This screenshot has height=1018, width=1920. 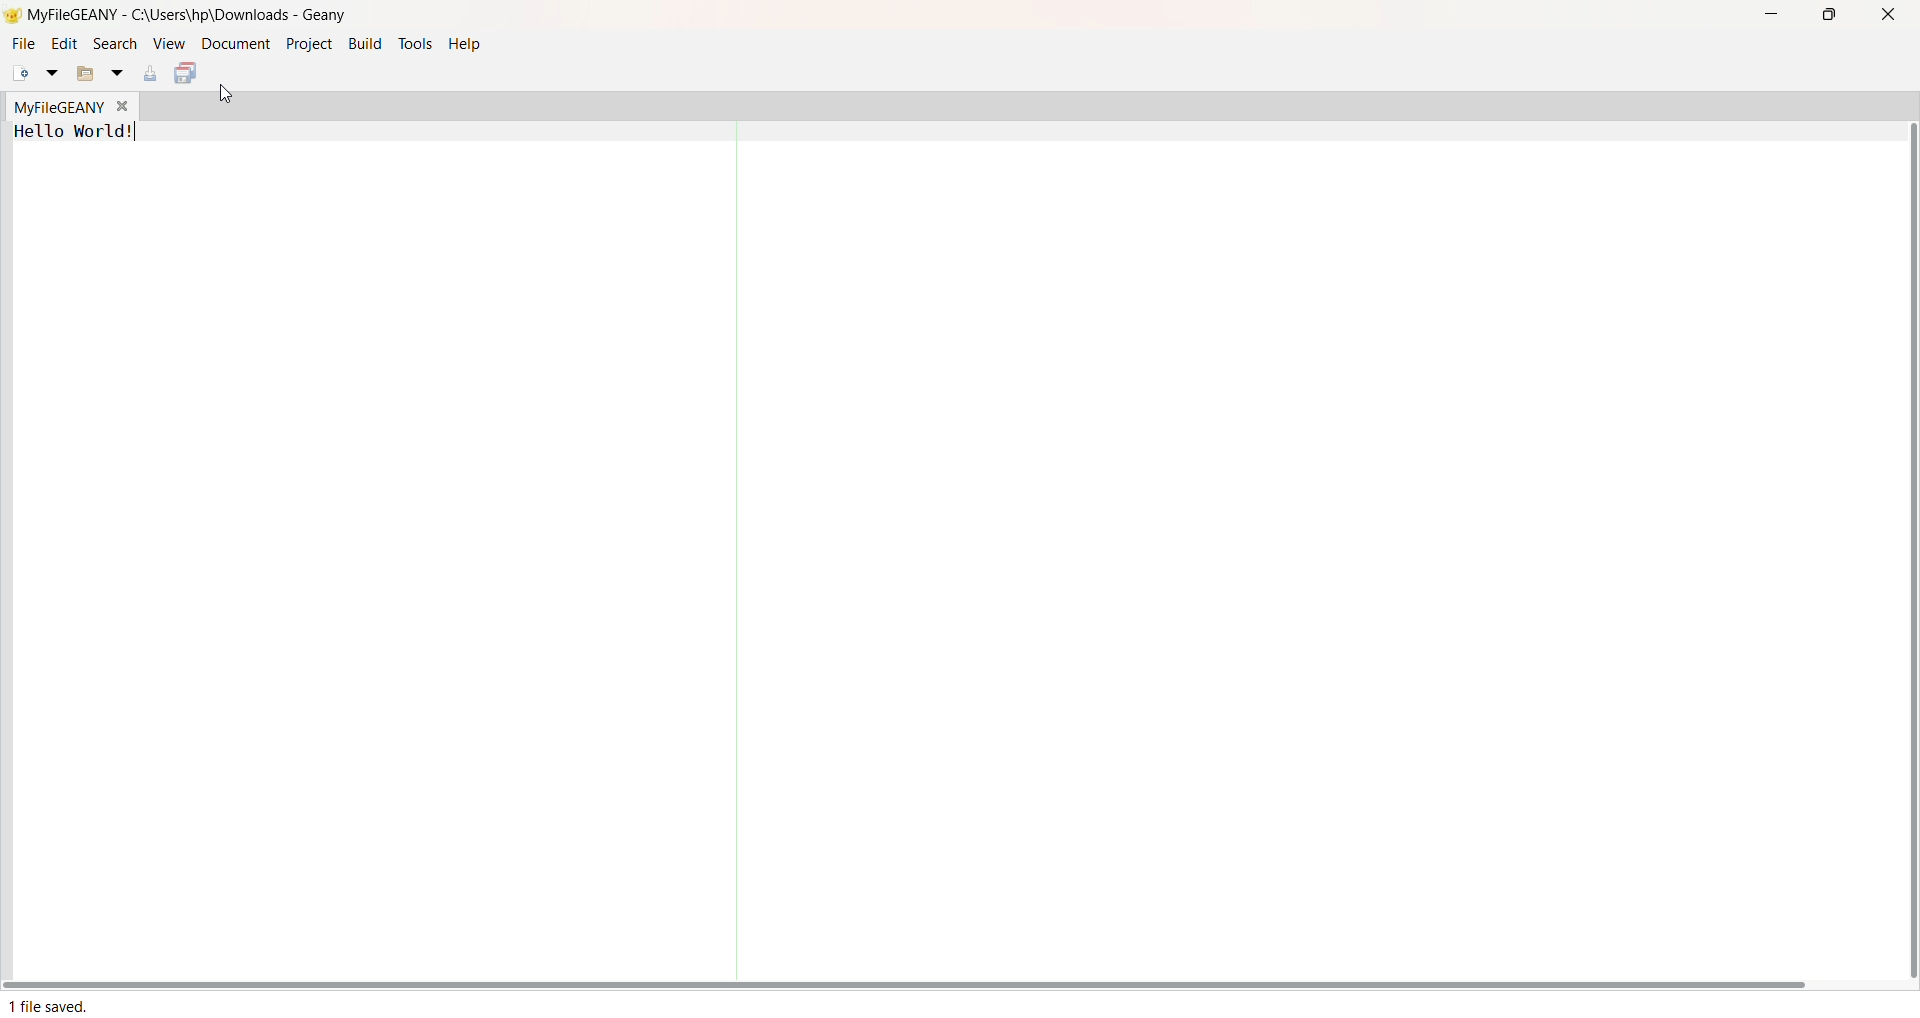 What do you see at coordinates (11, 17) in the screenshot?
I see `Logo` at bounding box center [11, 17].